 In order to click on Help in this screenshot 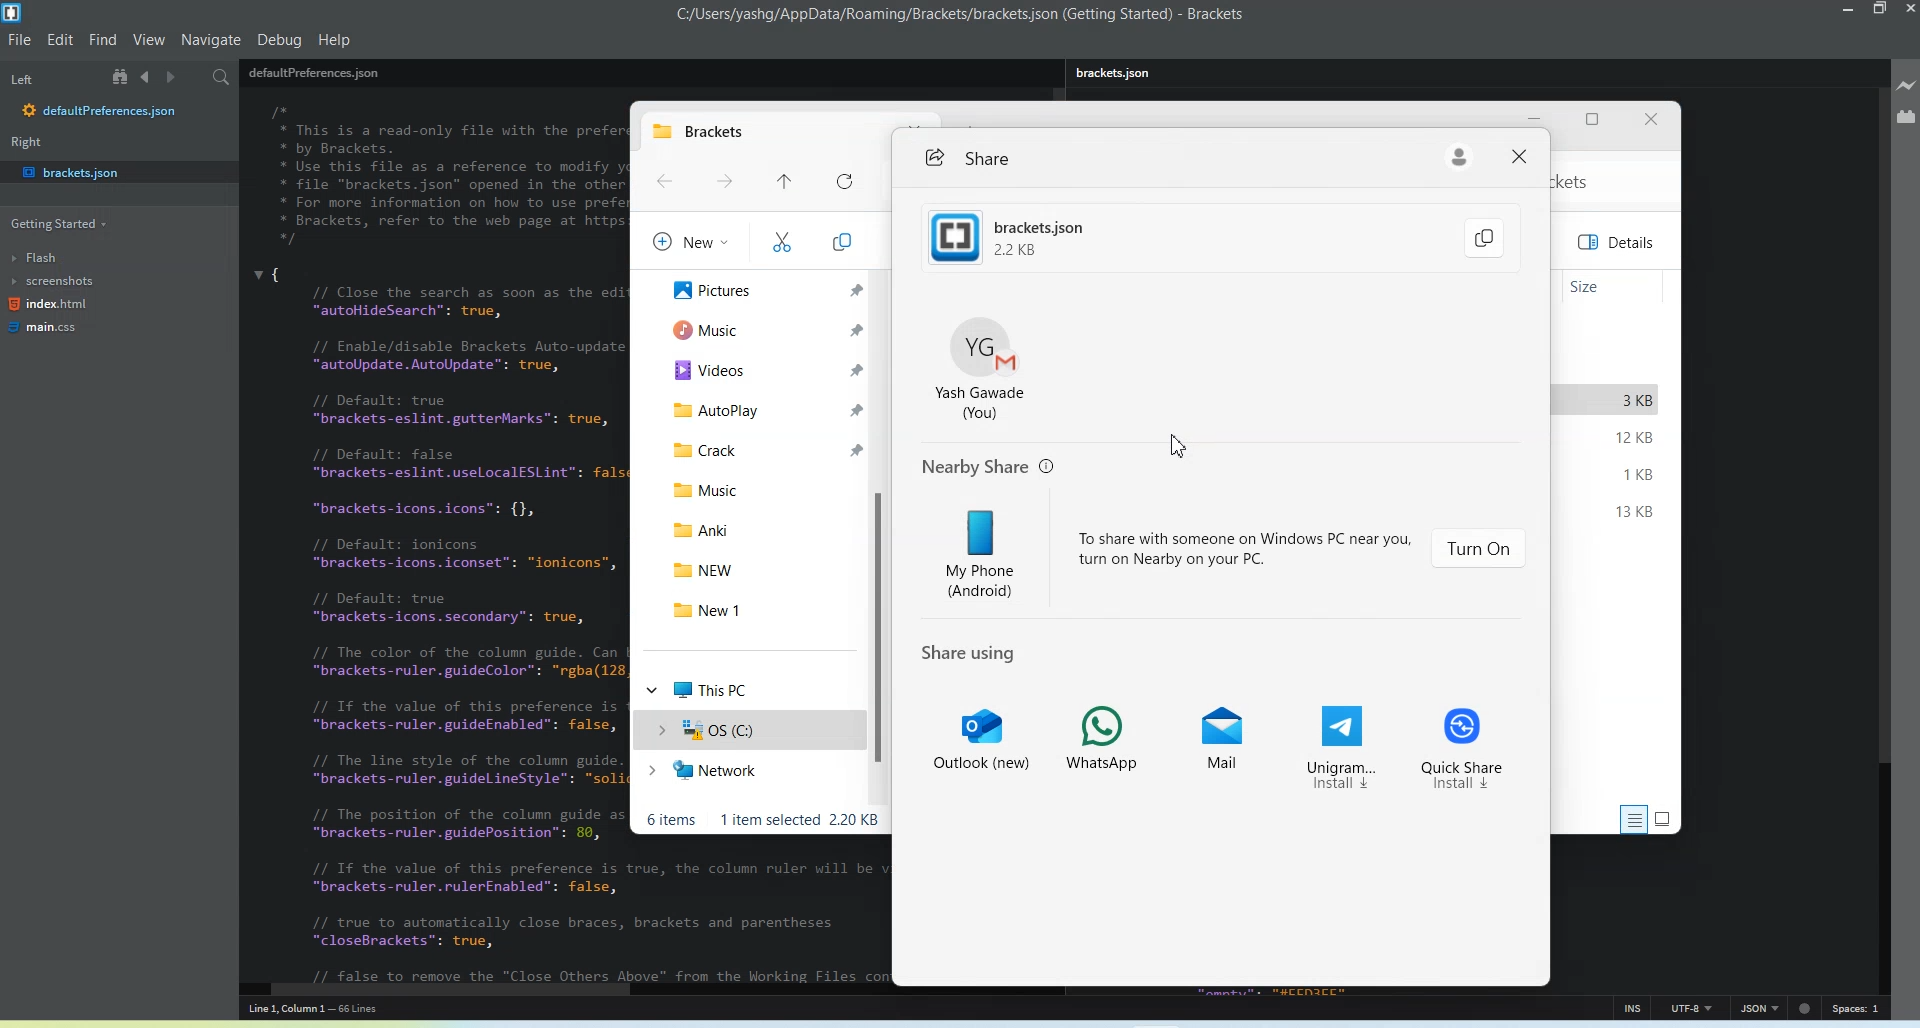, I will do `click(334, 39)`.